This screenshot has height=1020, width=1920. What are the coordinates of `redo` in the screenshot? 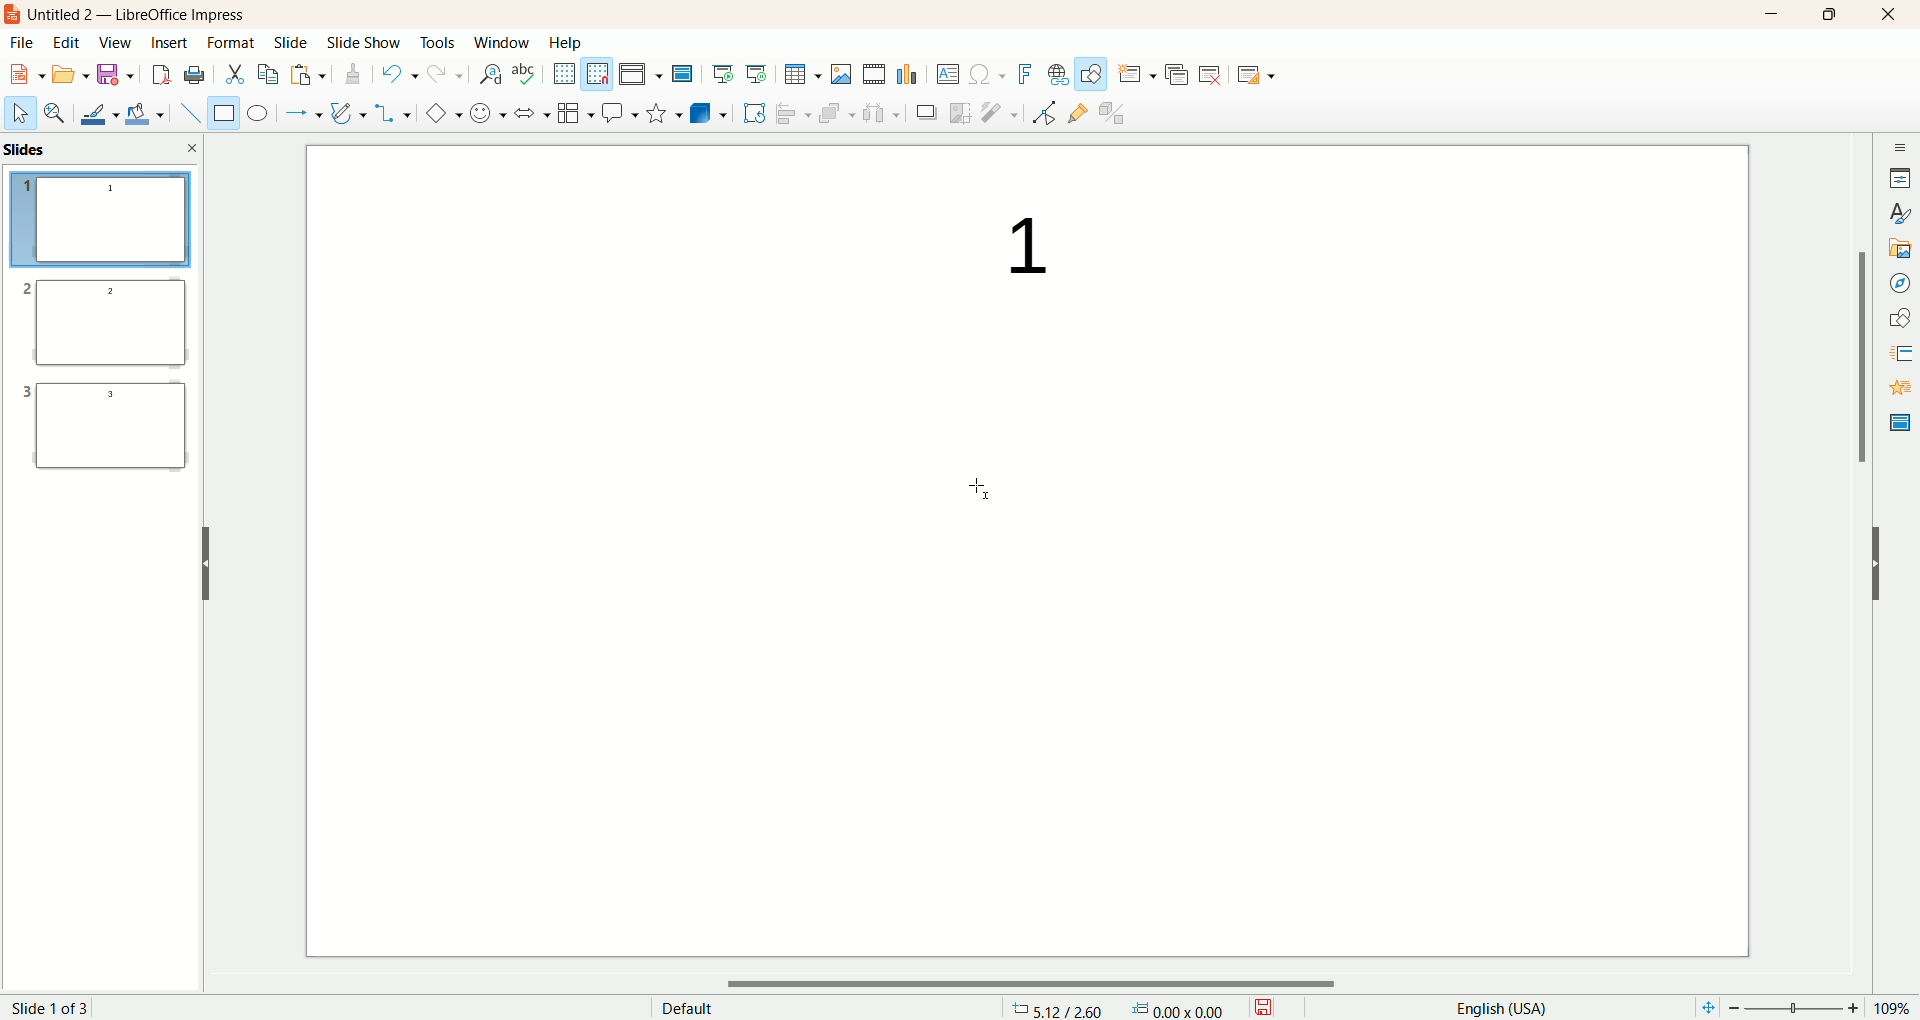 It's located at (442, 78).